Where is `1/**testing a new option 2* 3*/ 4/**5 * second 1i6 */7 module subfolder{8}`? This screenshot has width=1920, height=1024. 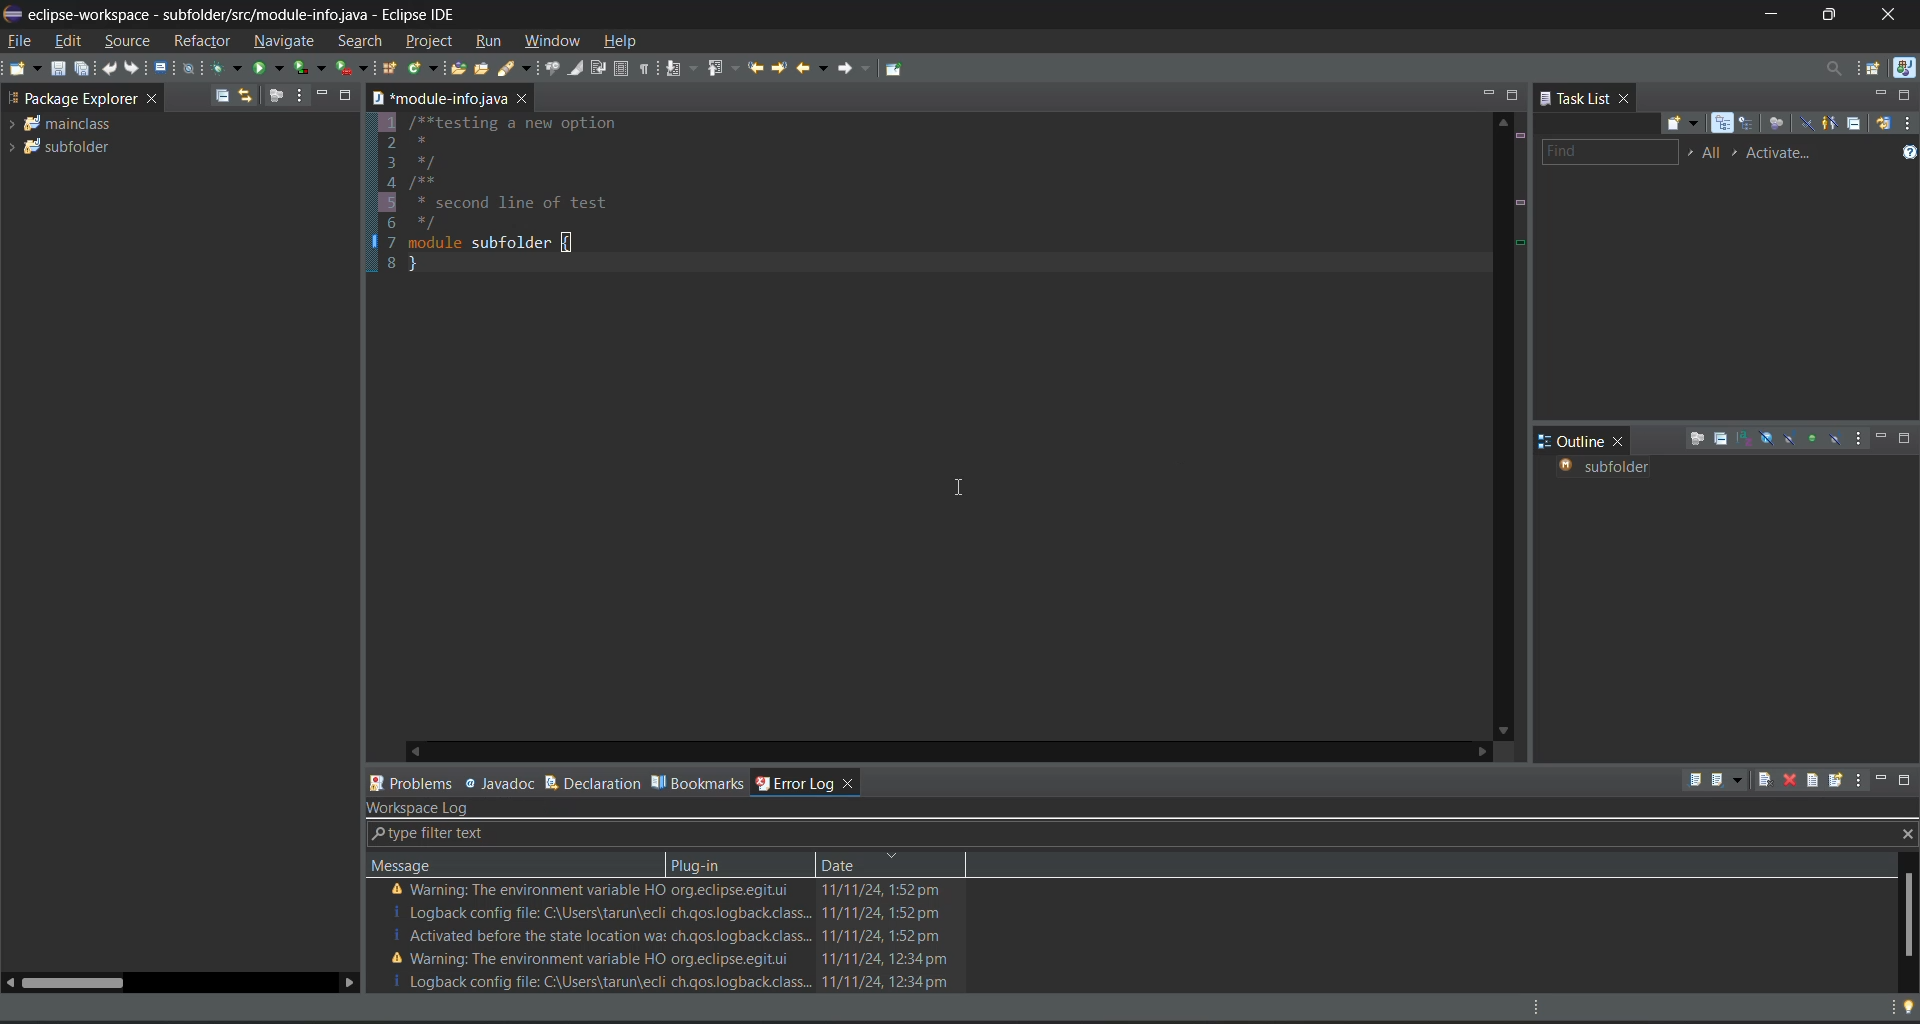 1/**testing a new option 2* 3*/ 4/**5 * second 1i6 */7 module subfolder{8} is located at coordinates (921, 427).